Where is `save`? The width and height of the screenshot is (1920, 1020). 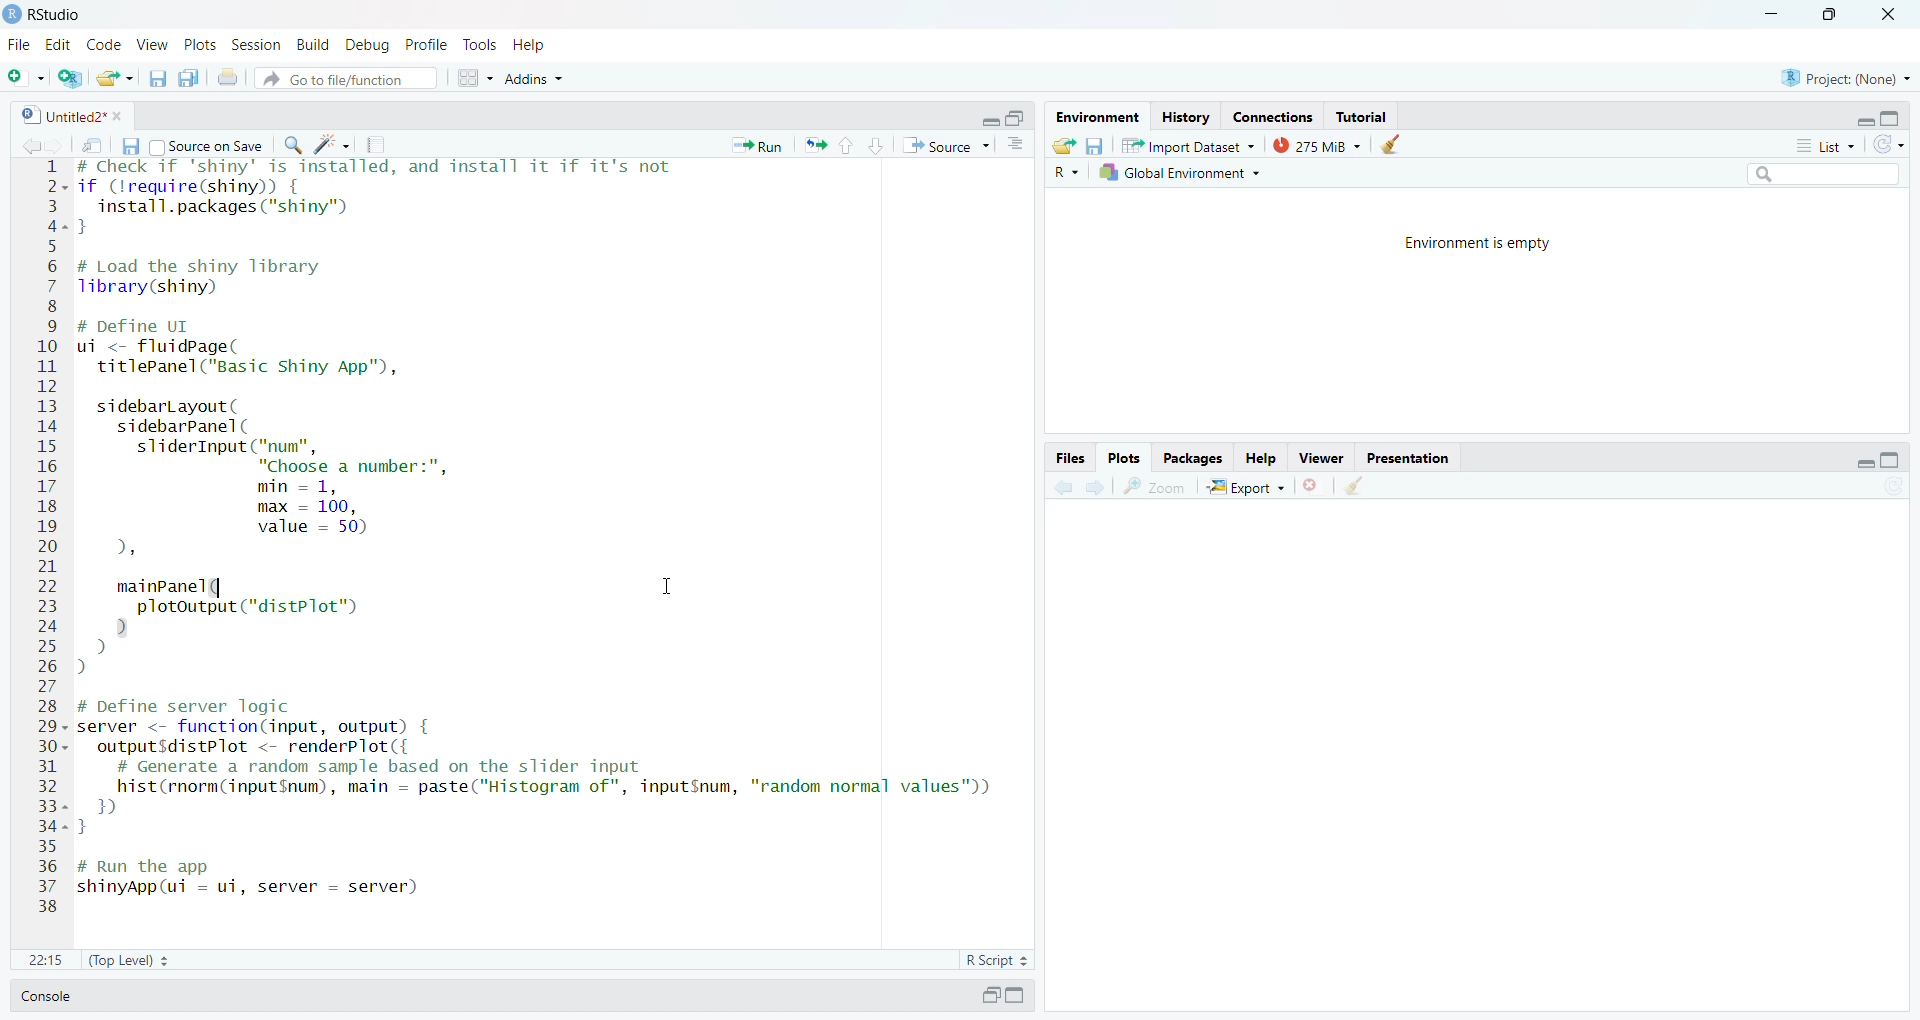
save is located at coordinates (158, 79).